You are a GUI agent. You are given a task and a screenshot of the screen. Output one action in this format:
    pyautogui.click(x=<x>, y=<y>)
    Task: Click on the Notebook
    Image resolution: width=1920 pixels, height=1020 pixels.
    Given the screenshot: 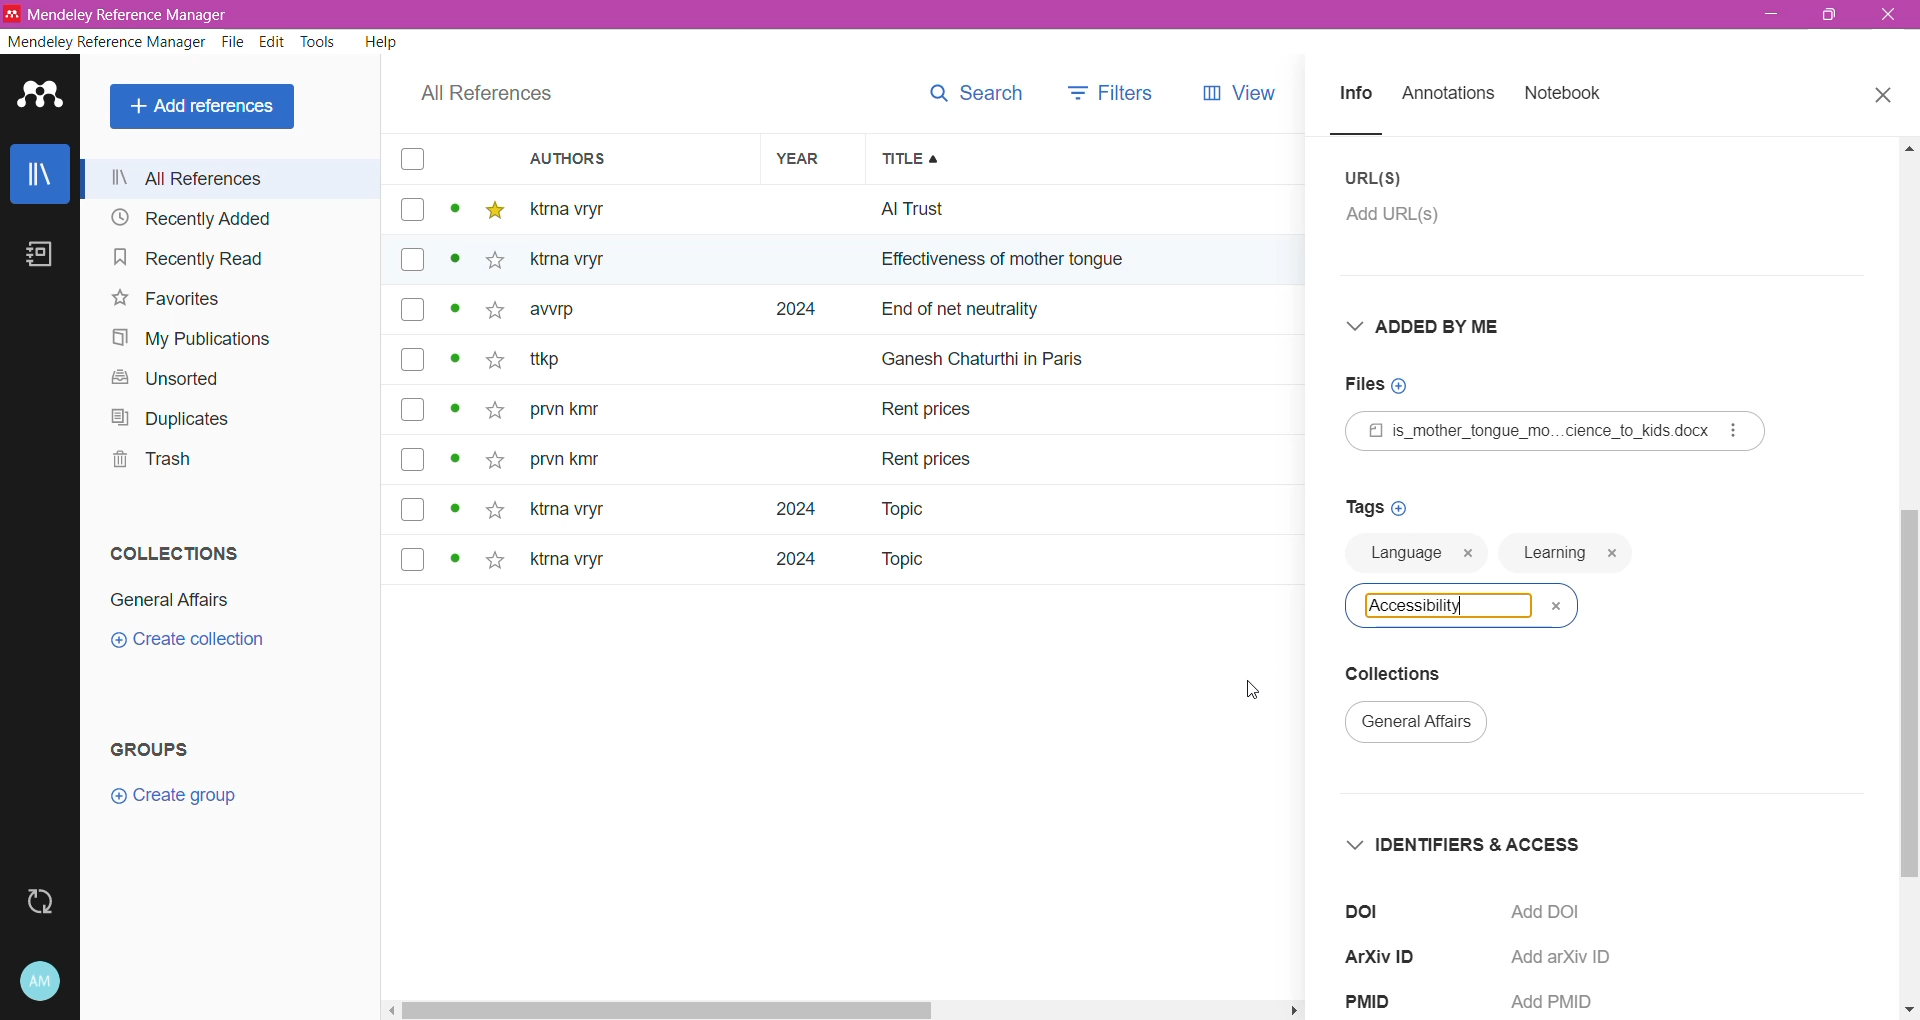 What is the action you would take?
    pyautogui.click(x=40, y=254)
    